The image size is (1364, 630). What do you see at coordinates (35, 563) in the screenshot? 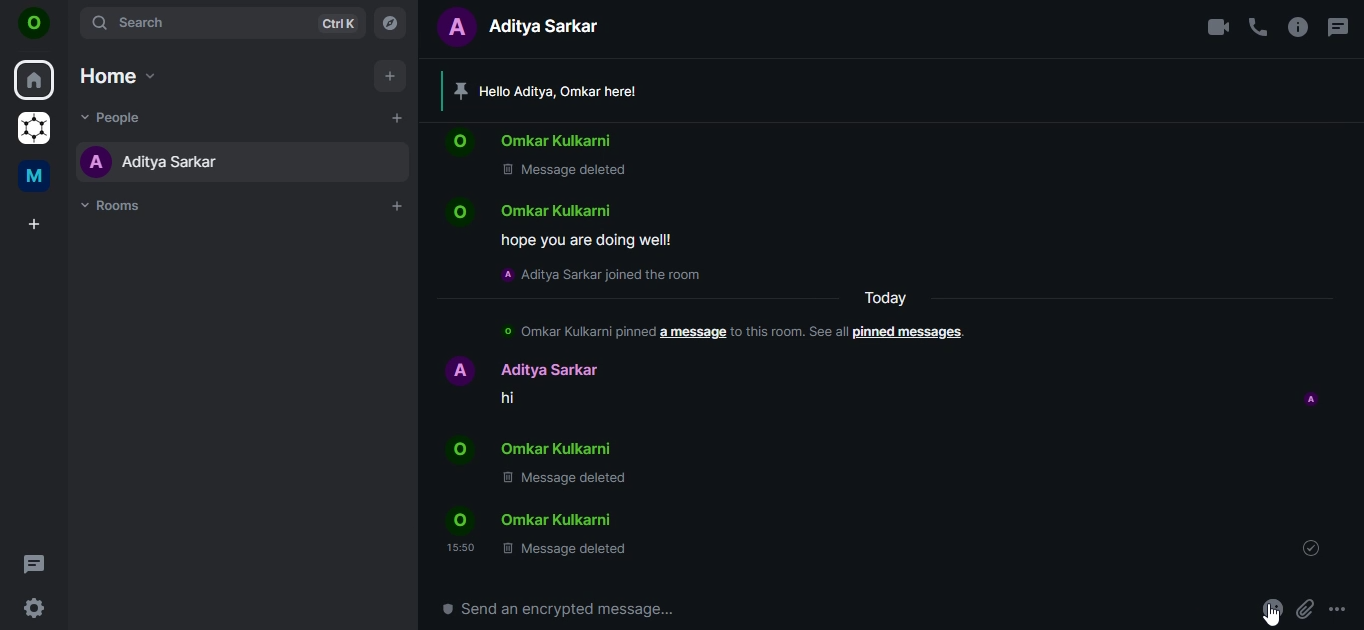
I see `threads` at bounding box center [35, 563].